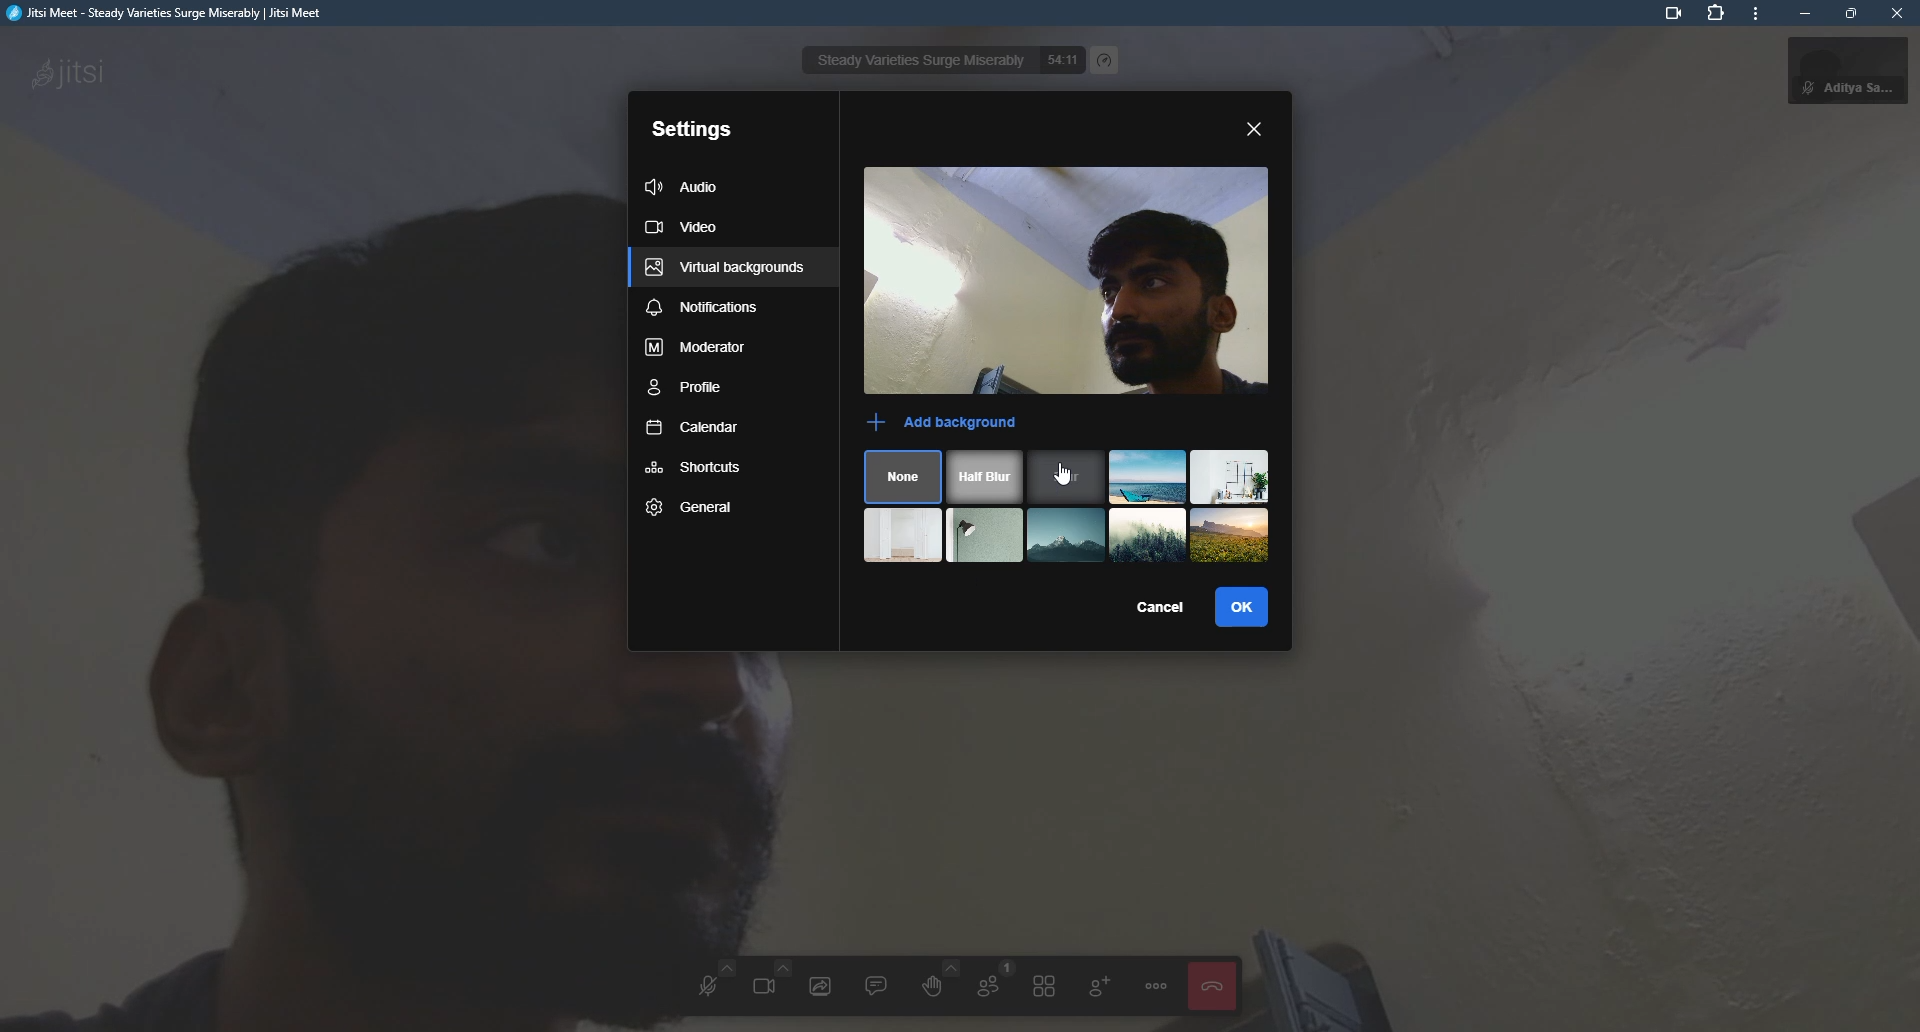 The image size is (1920, 1032). Describe the element at coordinates (1066, 478) in the screenshot. I see `blur` at that location.